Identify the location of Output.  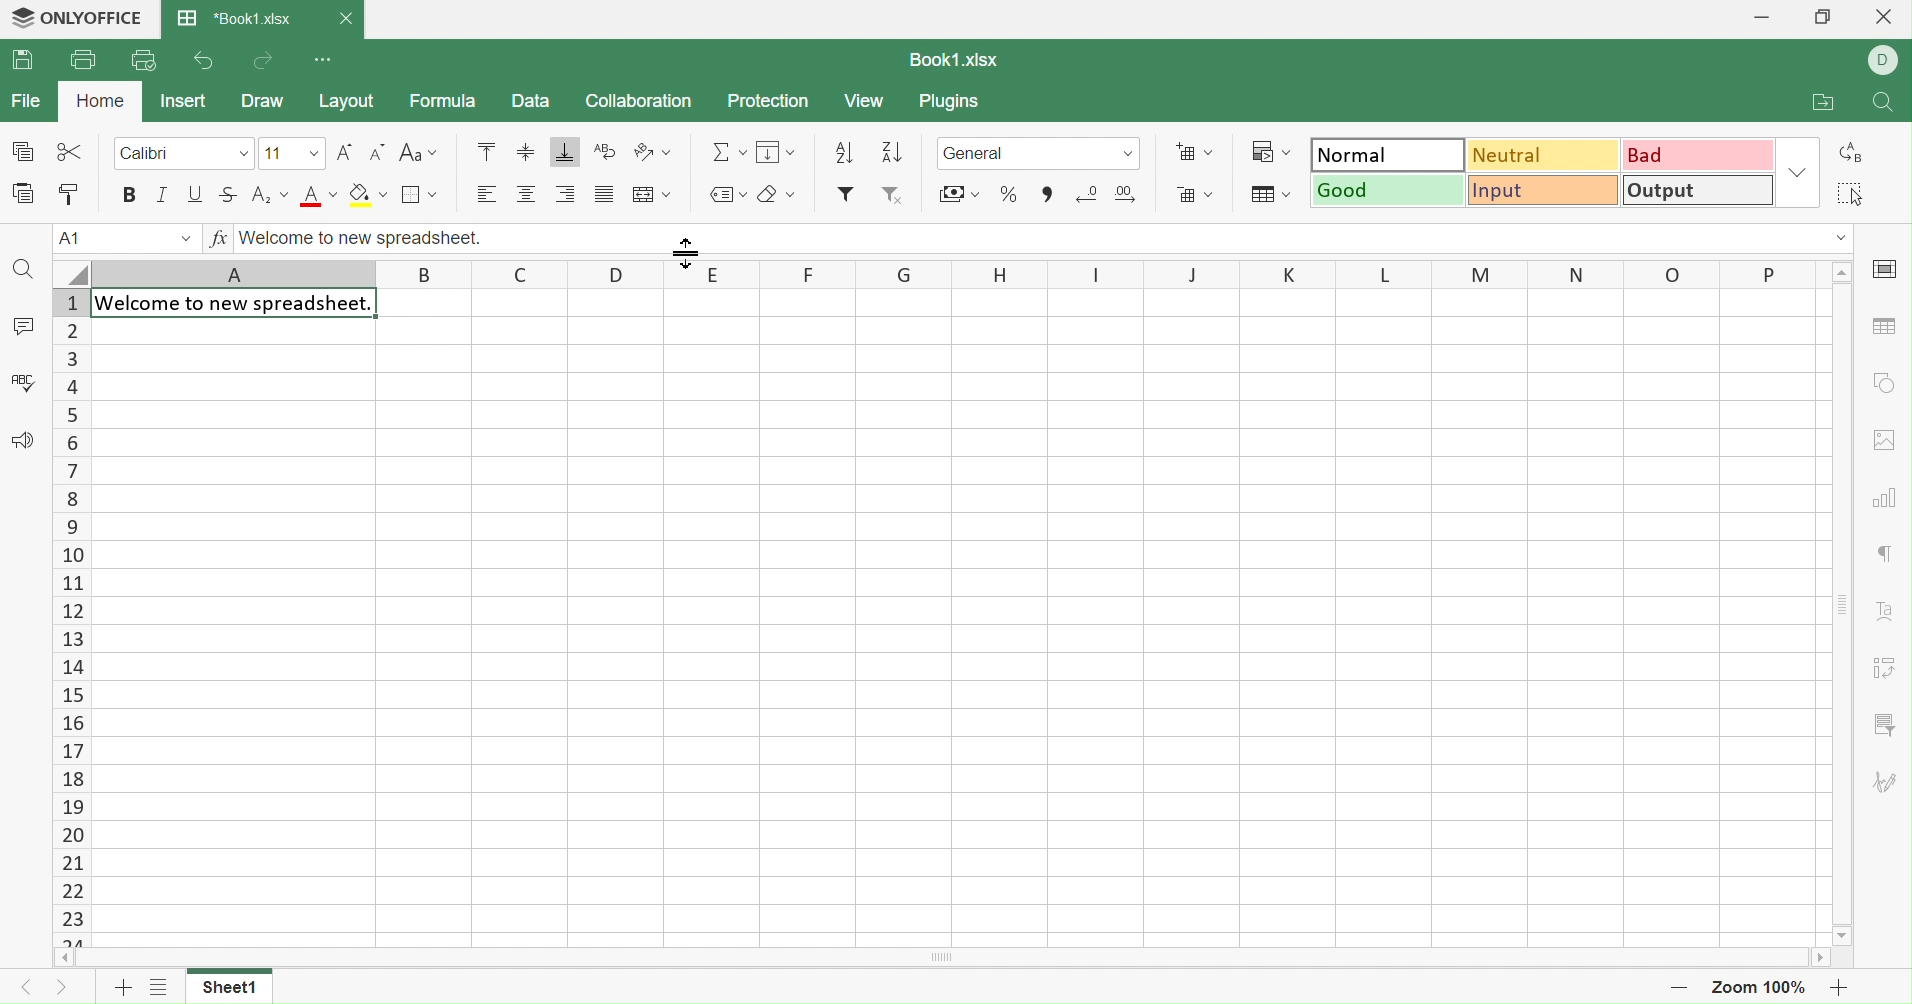
(1701, 189).